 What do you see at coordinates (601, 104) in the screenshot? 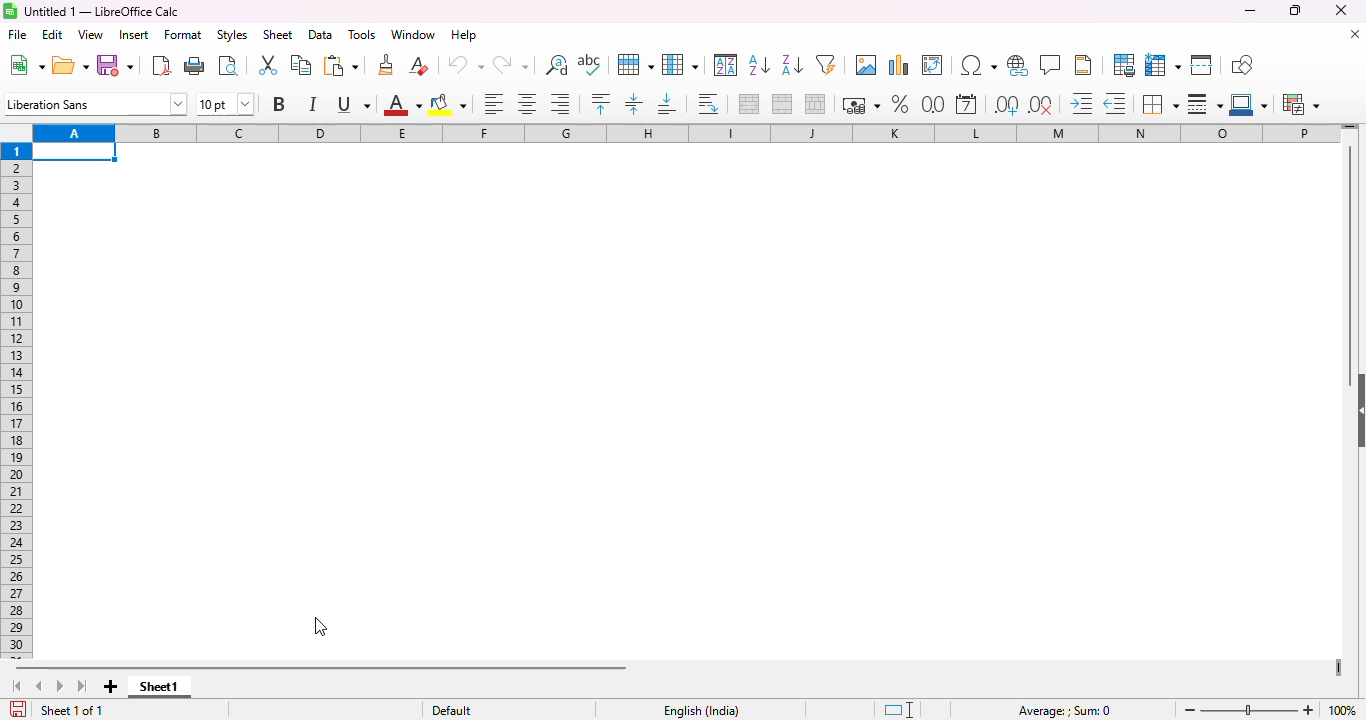
I see `align top` at bounding box center [601, 104].